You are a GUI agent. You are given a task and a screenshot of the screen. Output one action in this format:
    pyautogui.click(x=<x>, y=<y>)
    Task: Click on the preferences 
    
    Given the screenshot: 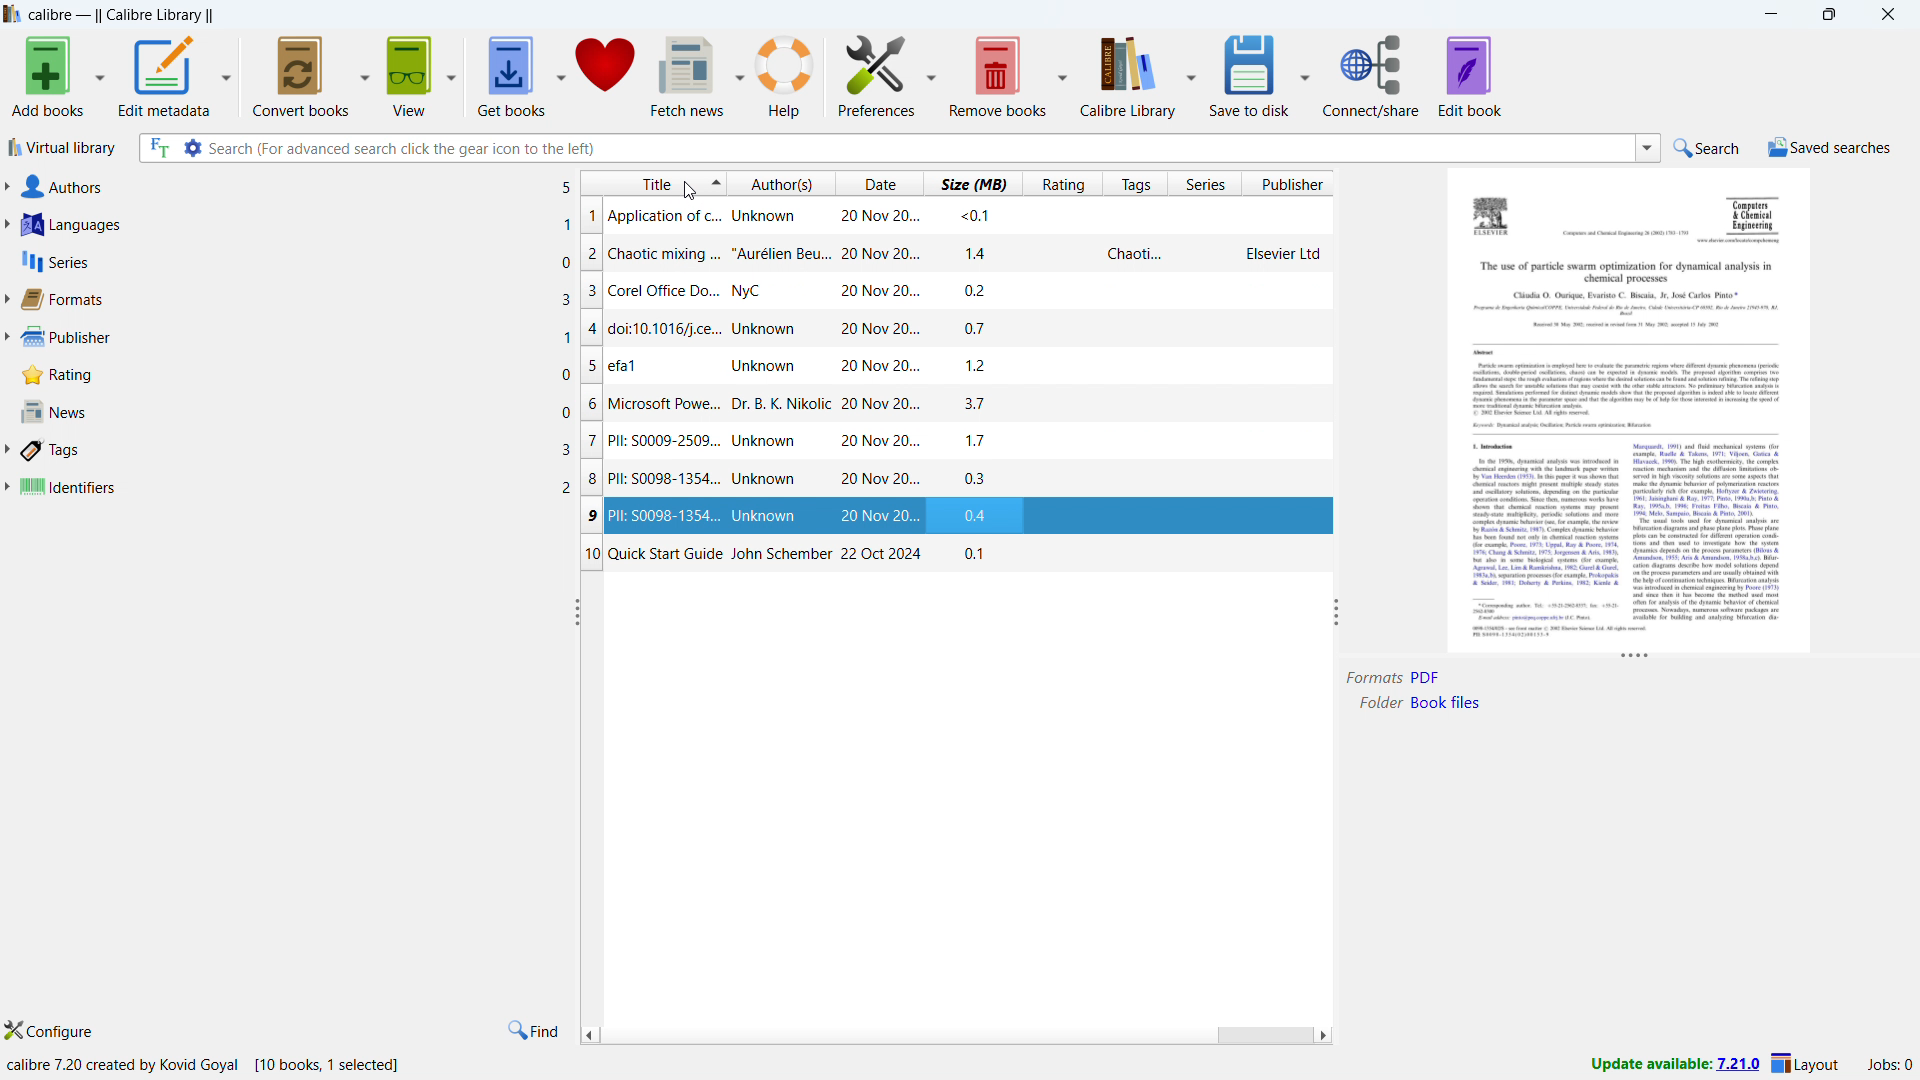 What is the action you would take?
    pyautogui.click(x=878, y=73)
    